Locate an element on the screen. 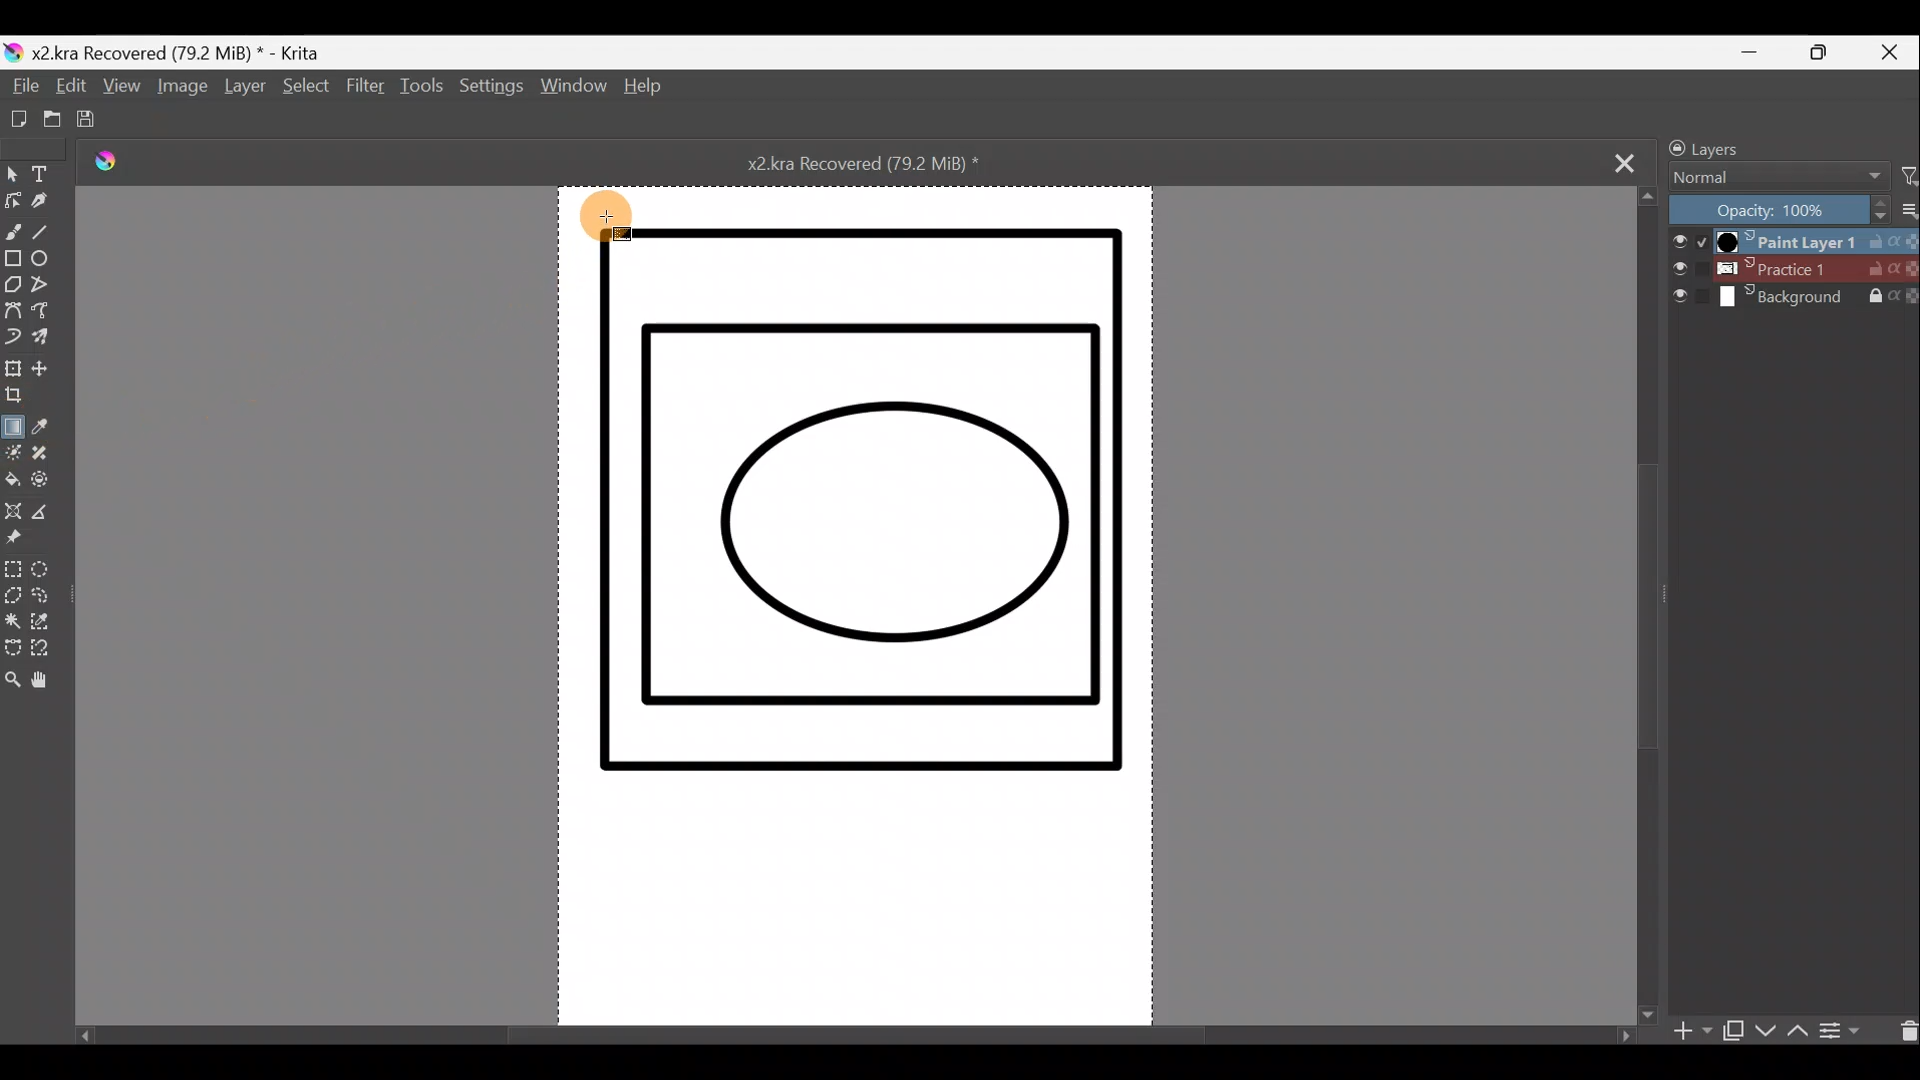  Image is located at coordinates (179, 90).